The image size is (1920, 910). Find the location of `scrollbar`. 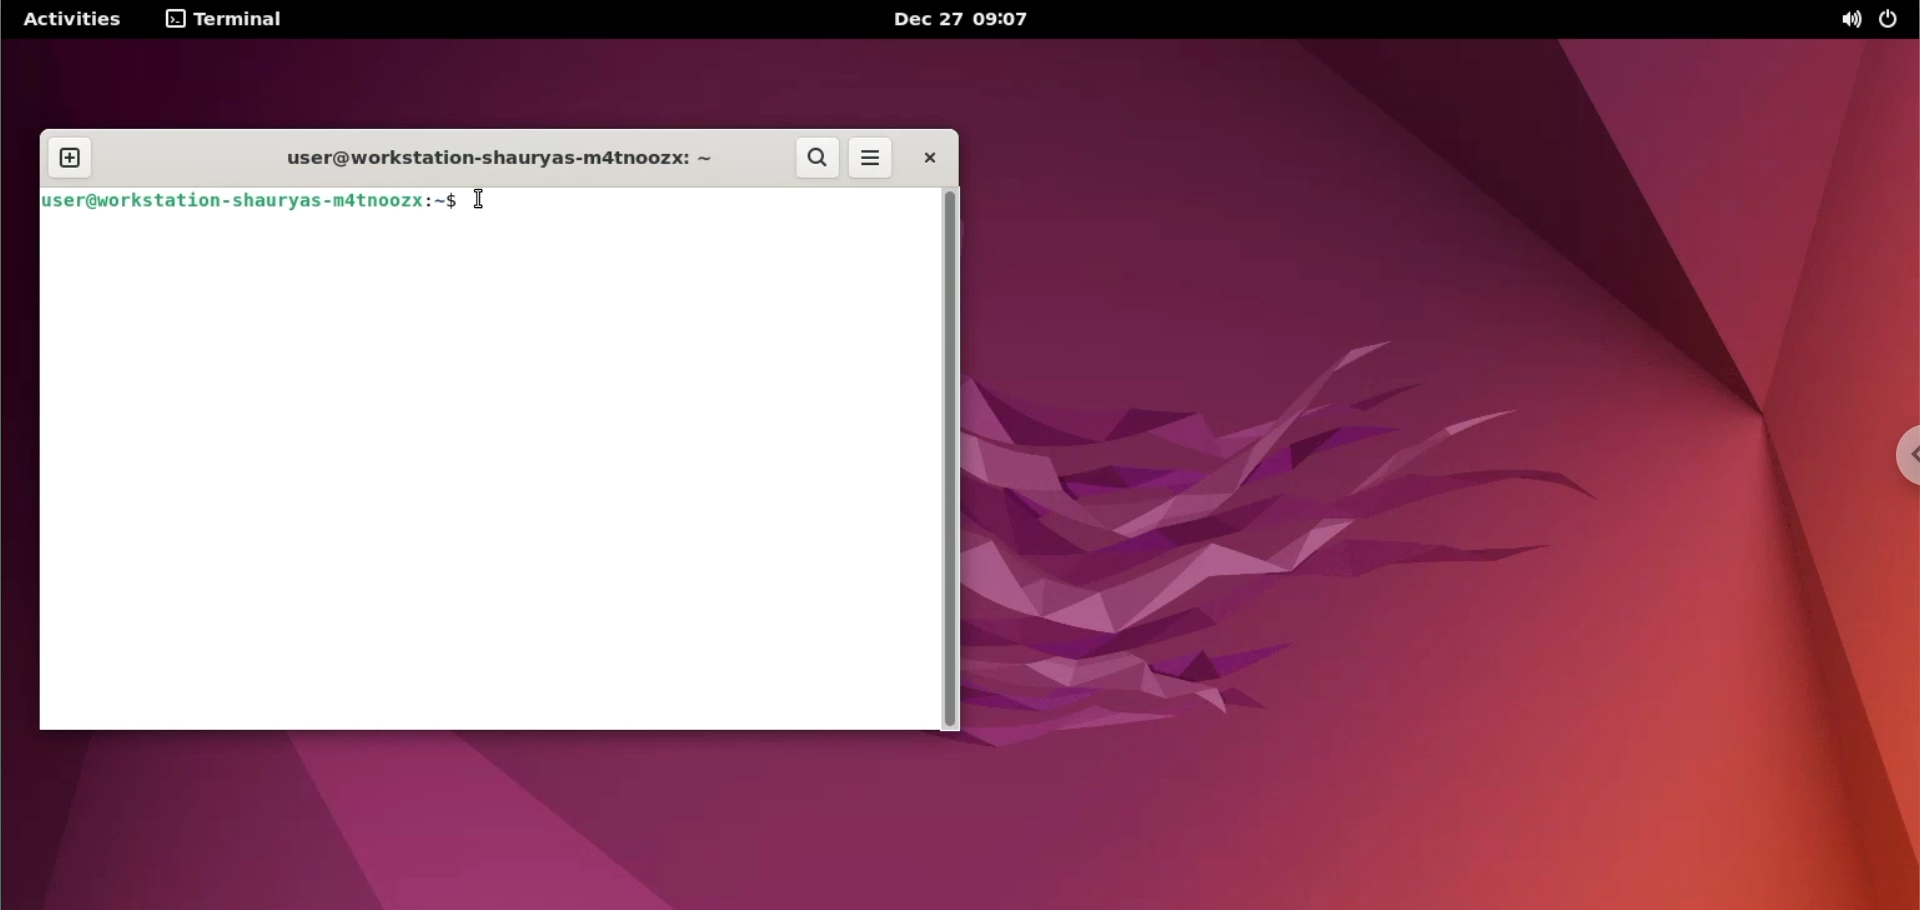

scrollbar is located at coordinates (953, 460).